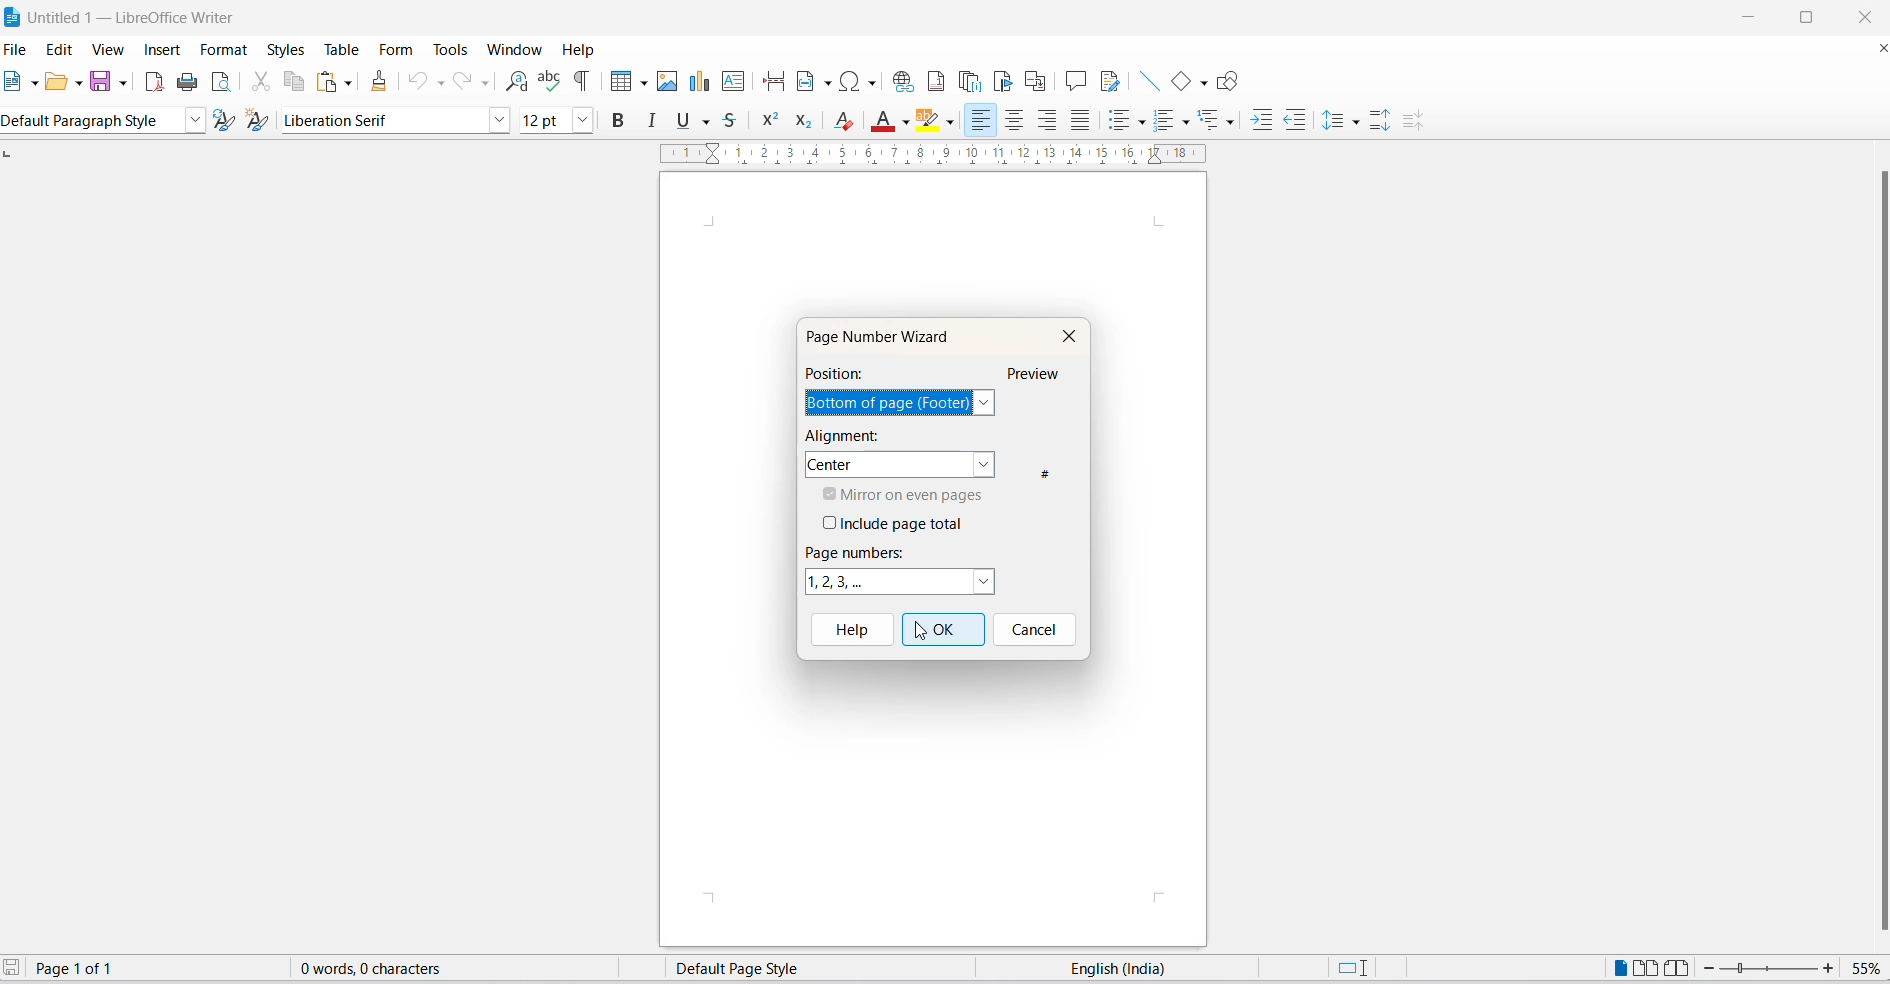 This screenshot has width=1890, height=984. What do you see at coordinates (485, 82) in the screenshot?
I see `redo options` at bounding box center [485, 82].